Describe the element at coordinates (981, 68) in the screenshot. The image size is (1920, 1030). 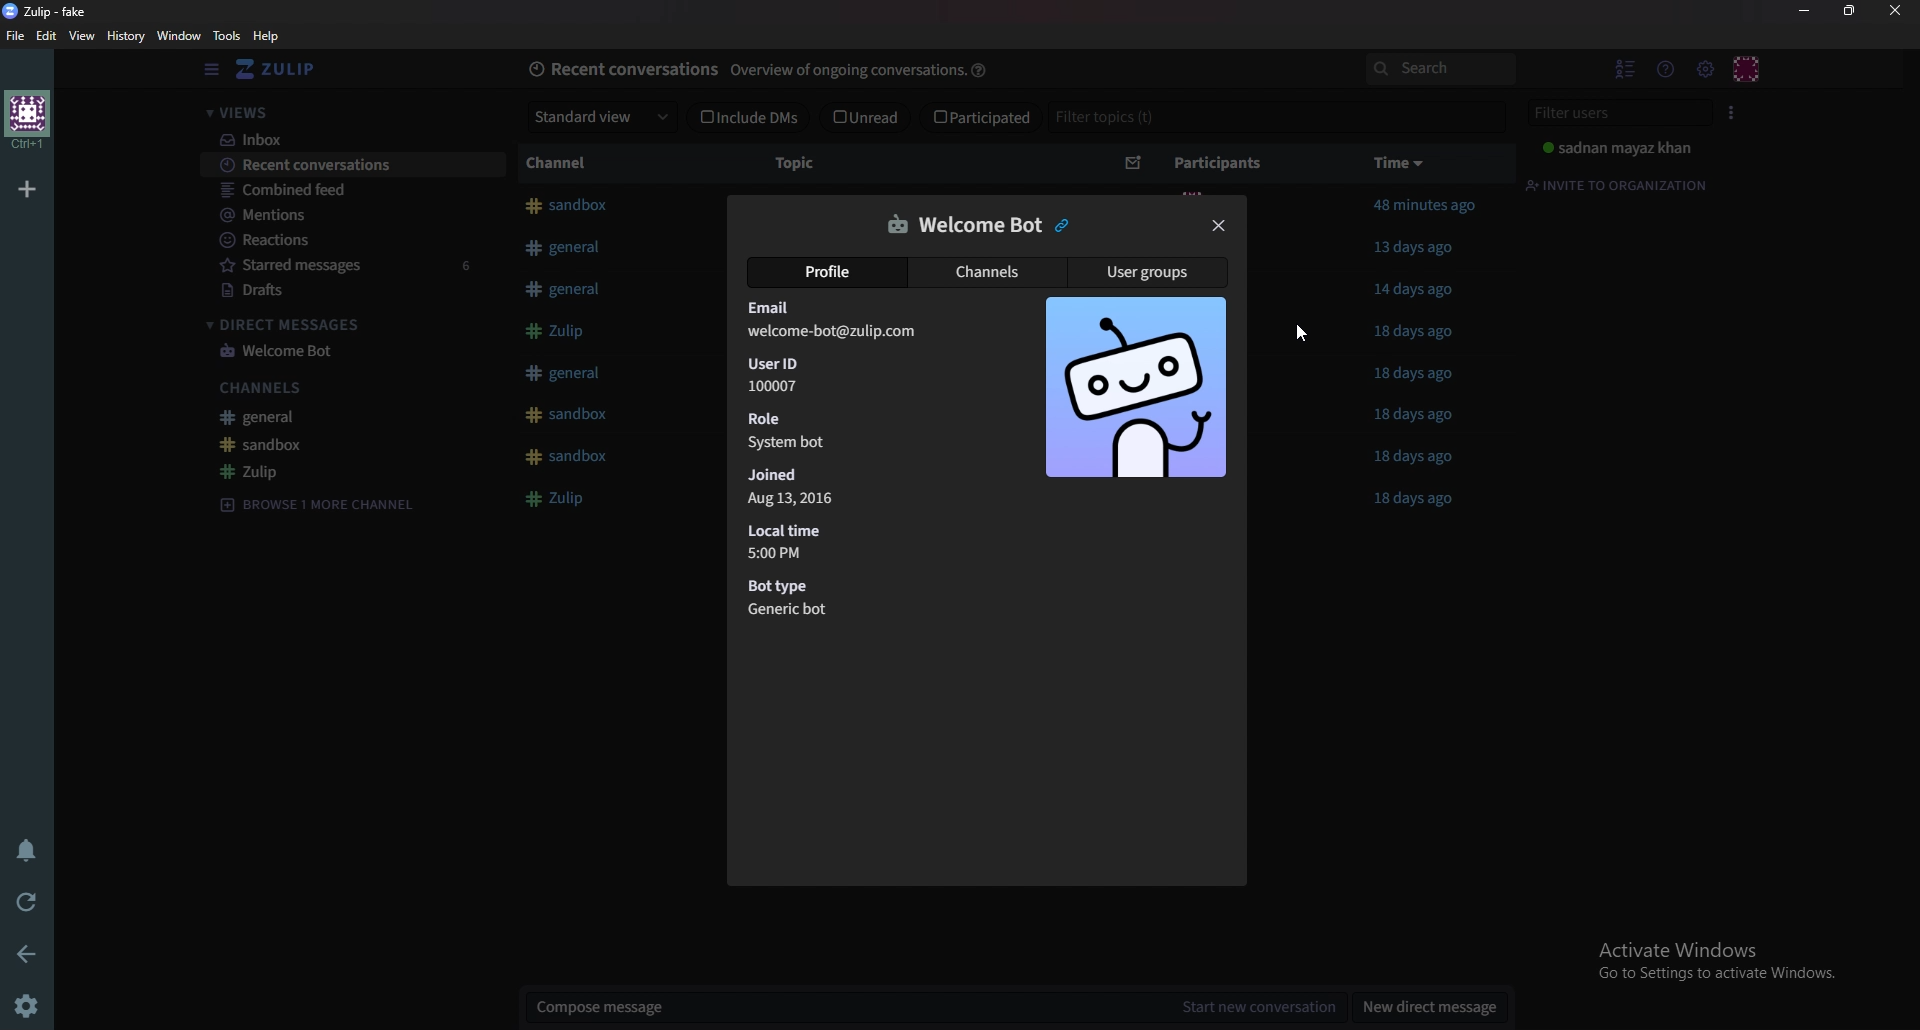
I see `help` at that location.